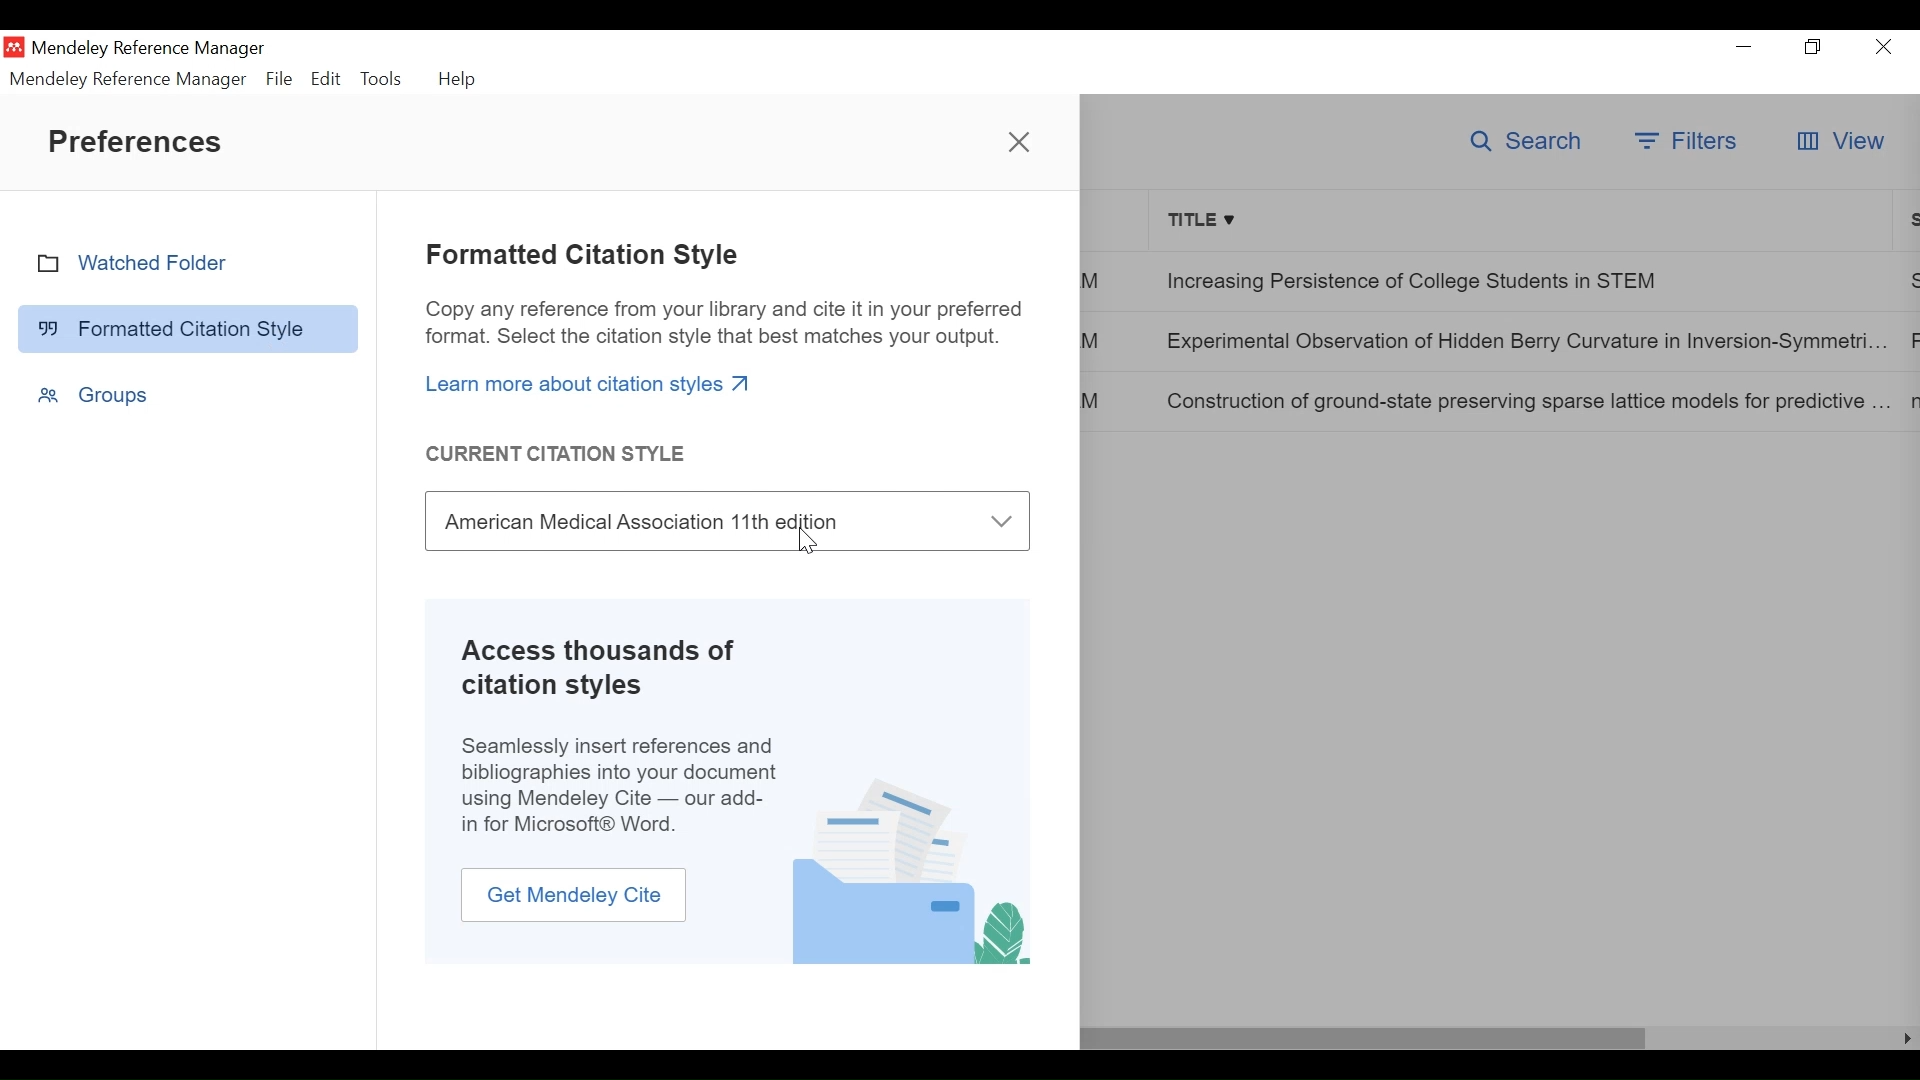 This screenshot has width=1920, height=1080. Describe the element at coordinates (381, 77) in the screenshot. I see `Tools` at that location.